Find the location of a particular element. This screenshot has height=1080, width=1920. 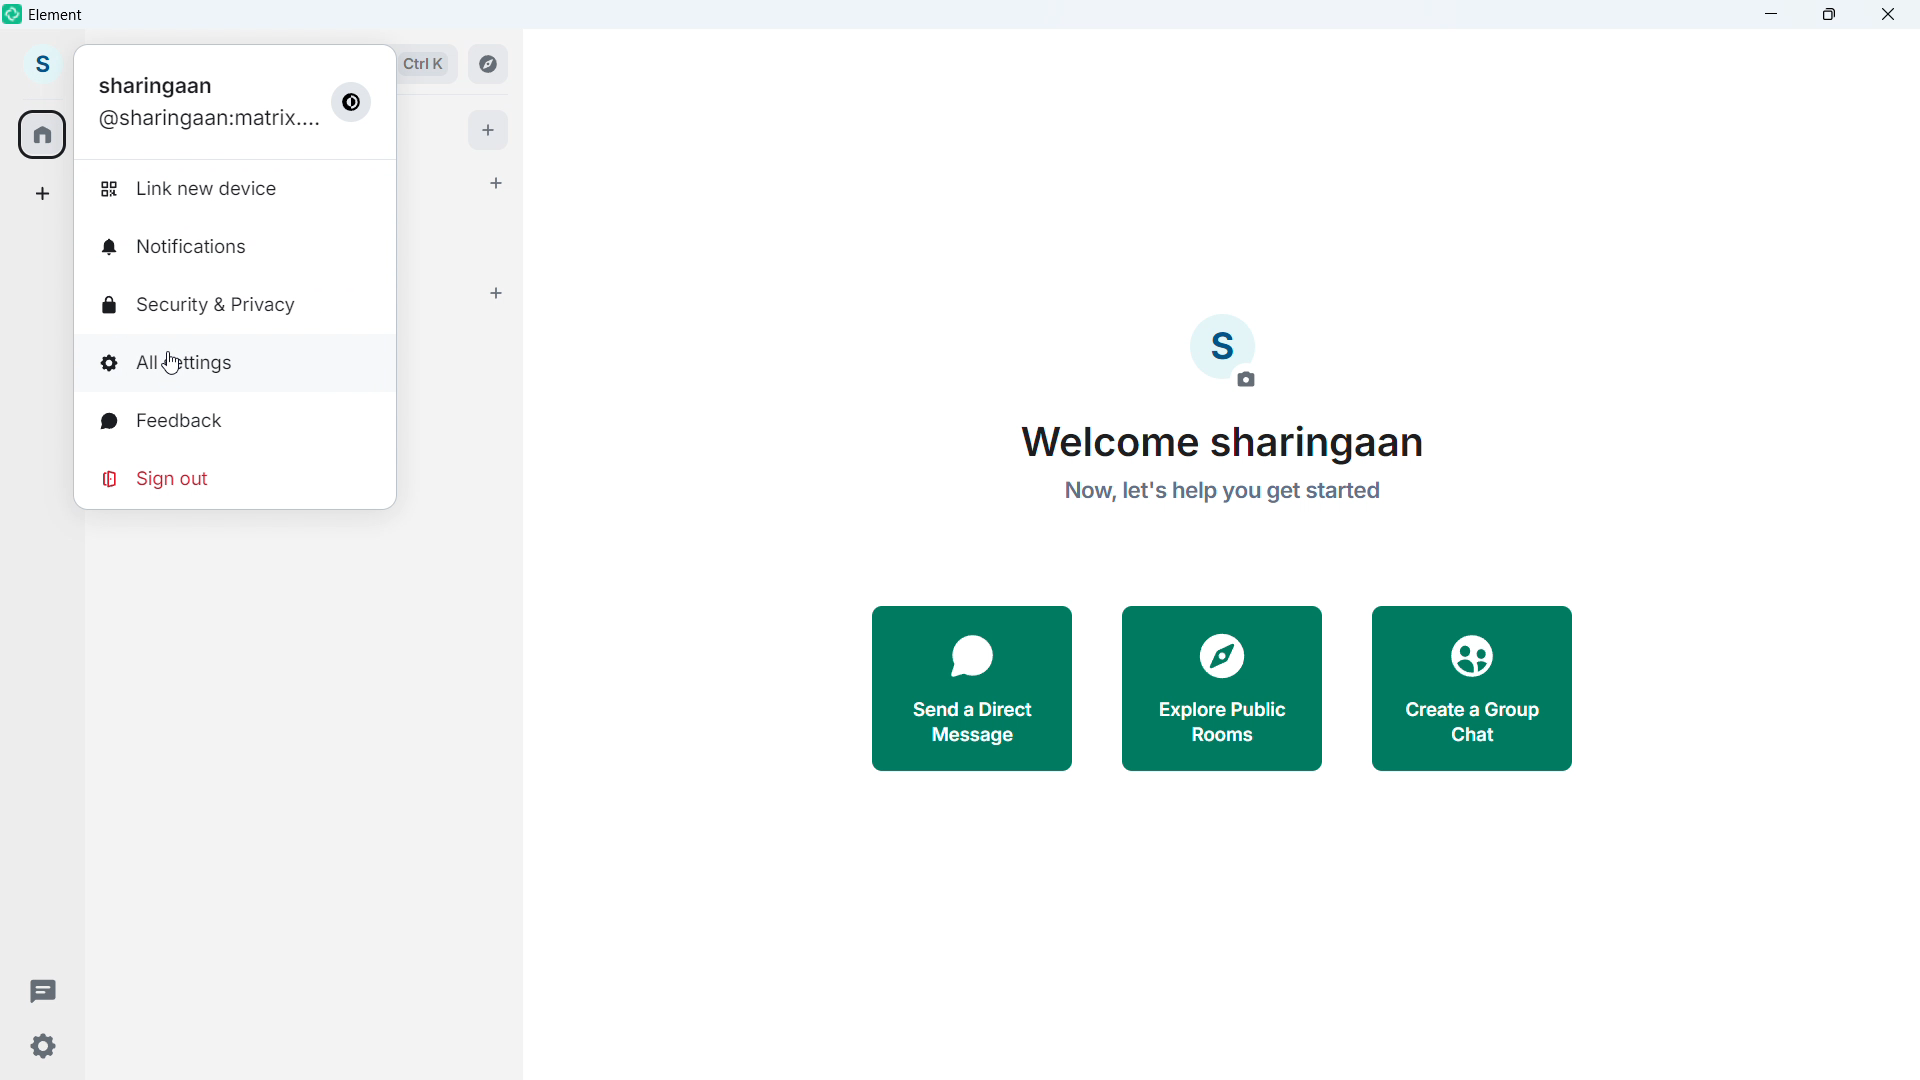

Notifications  is located at coordinates (192, 248).